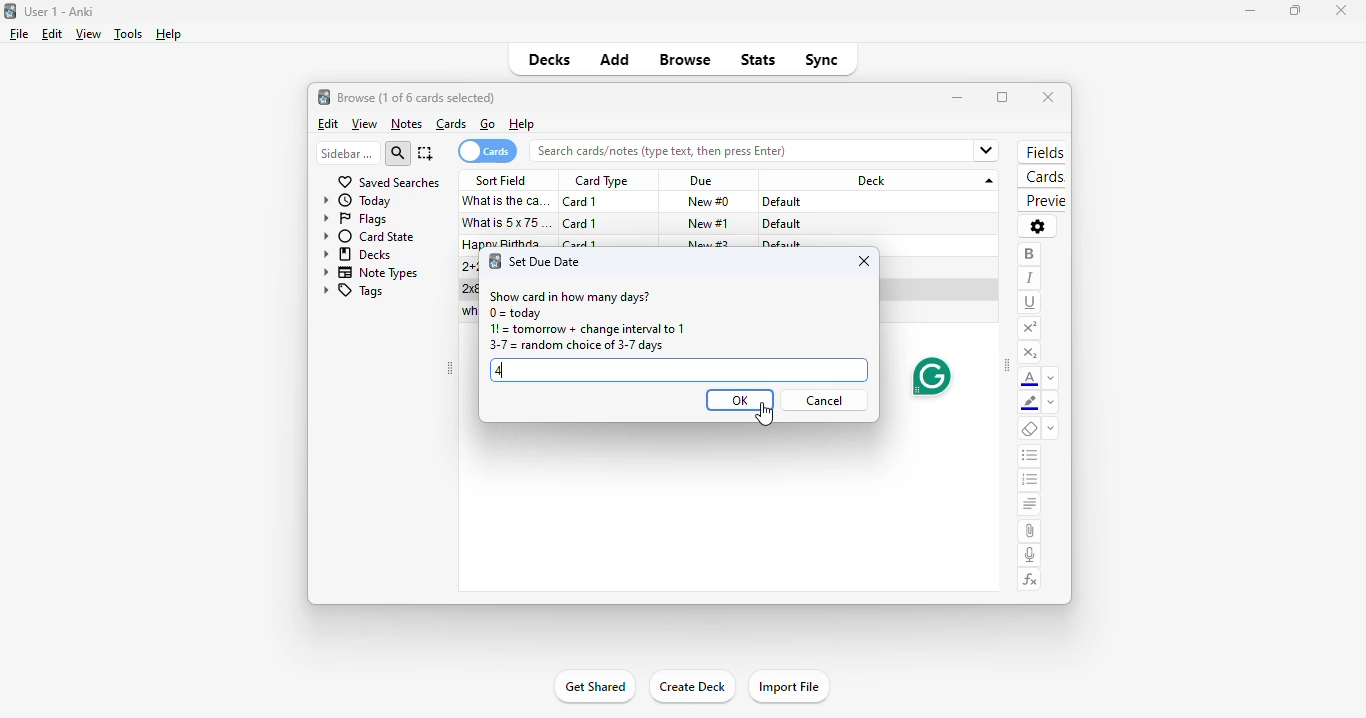  I want to click on record audio, so click(1030, 555).